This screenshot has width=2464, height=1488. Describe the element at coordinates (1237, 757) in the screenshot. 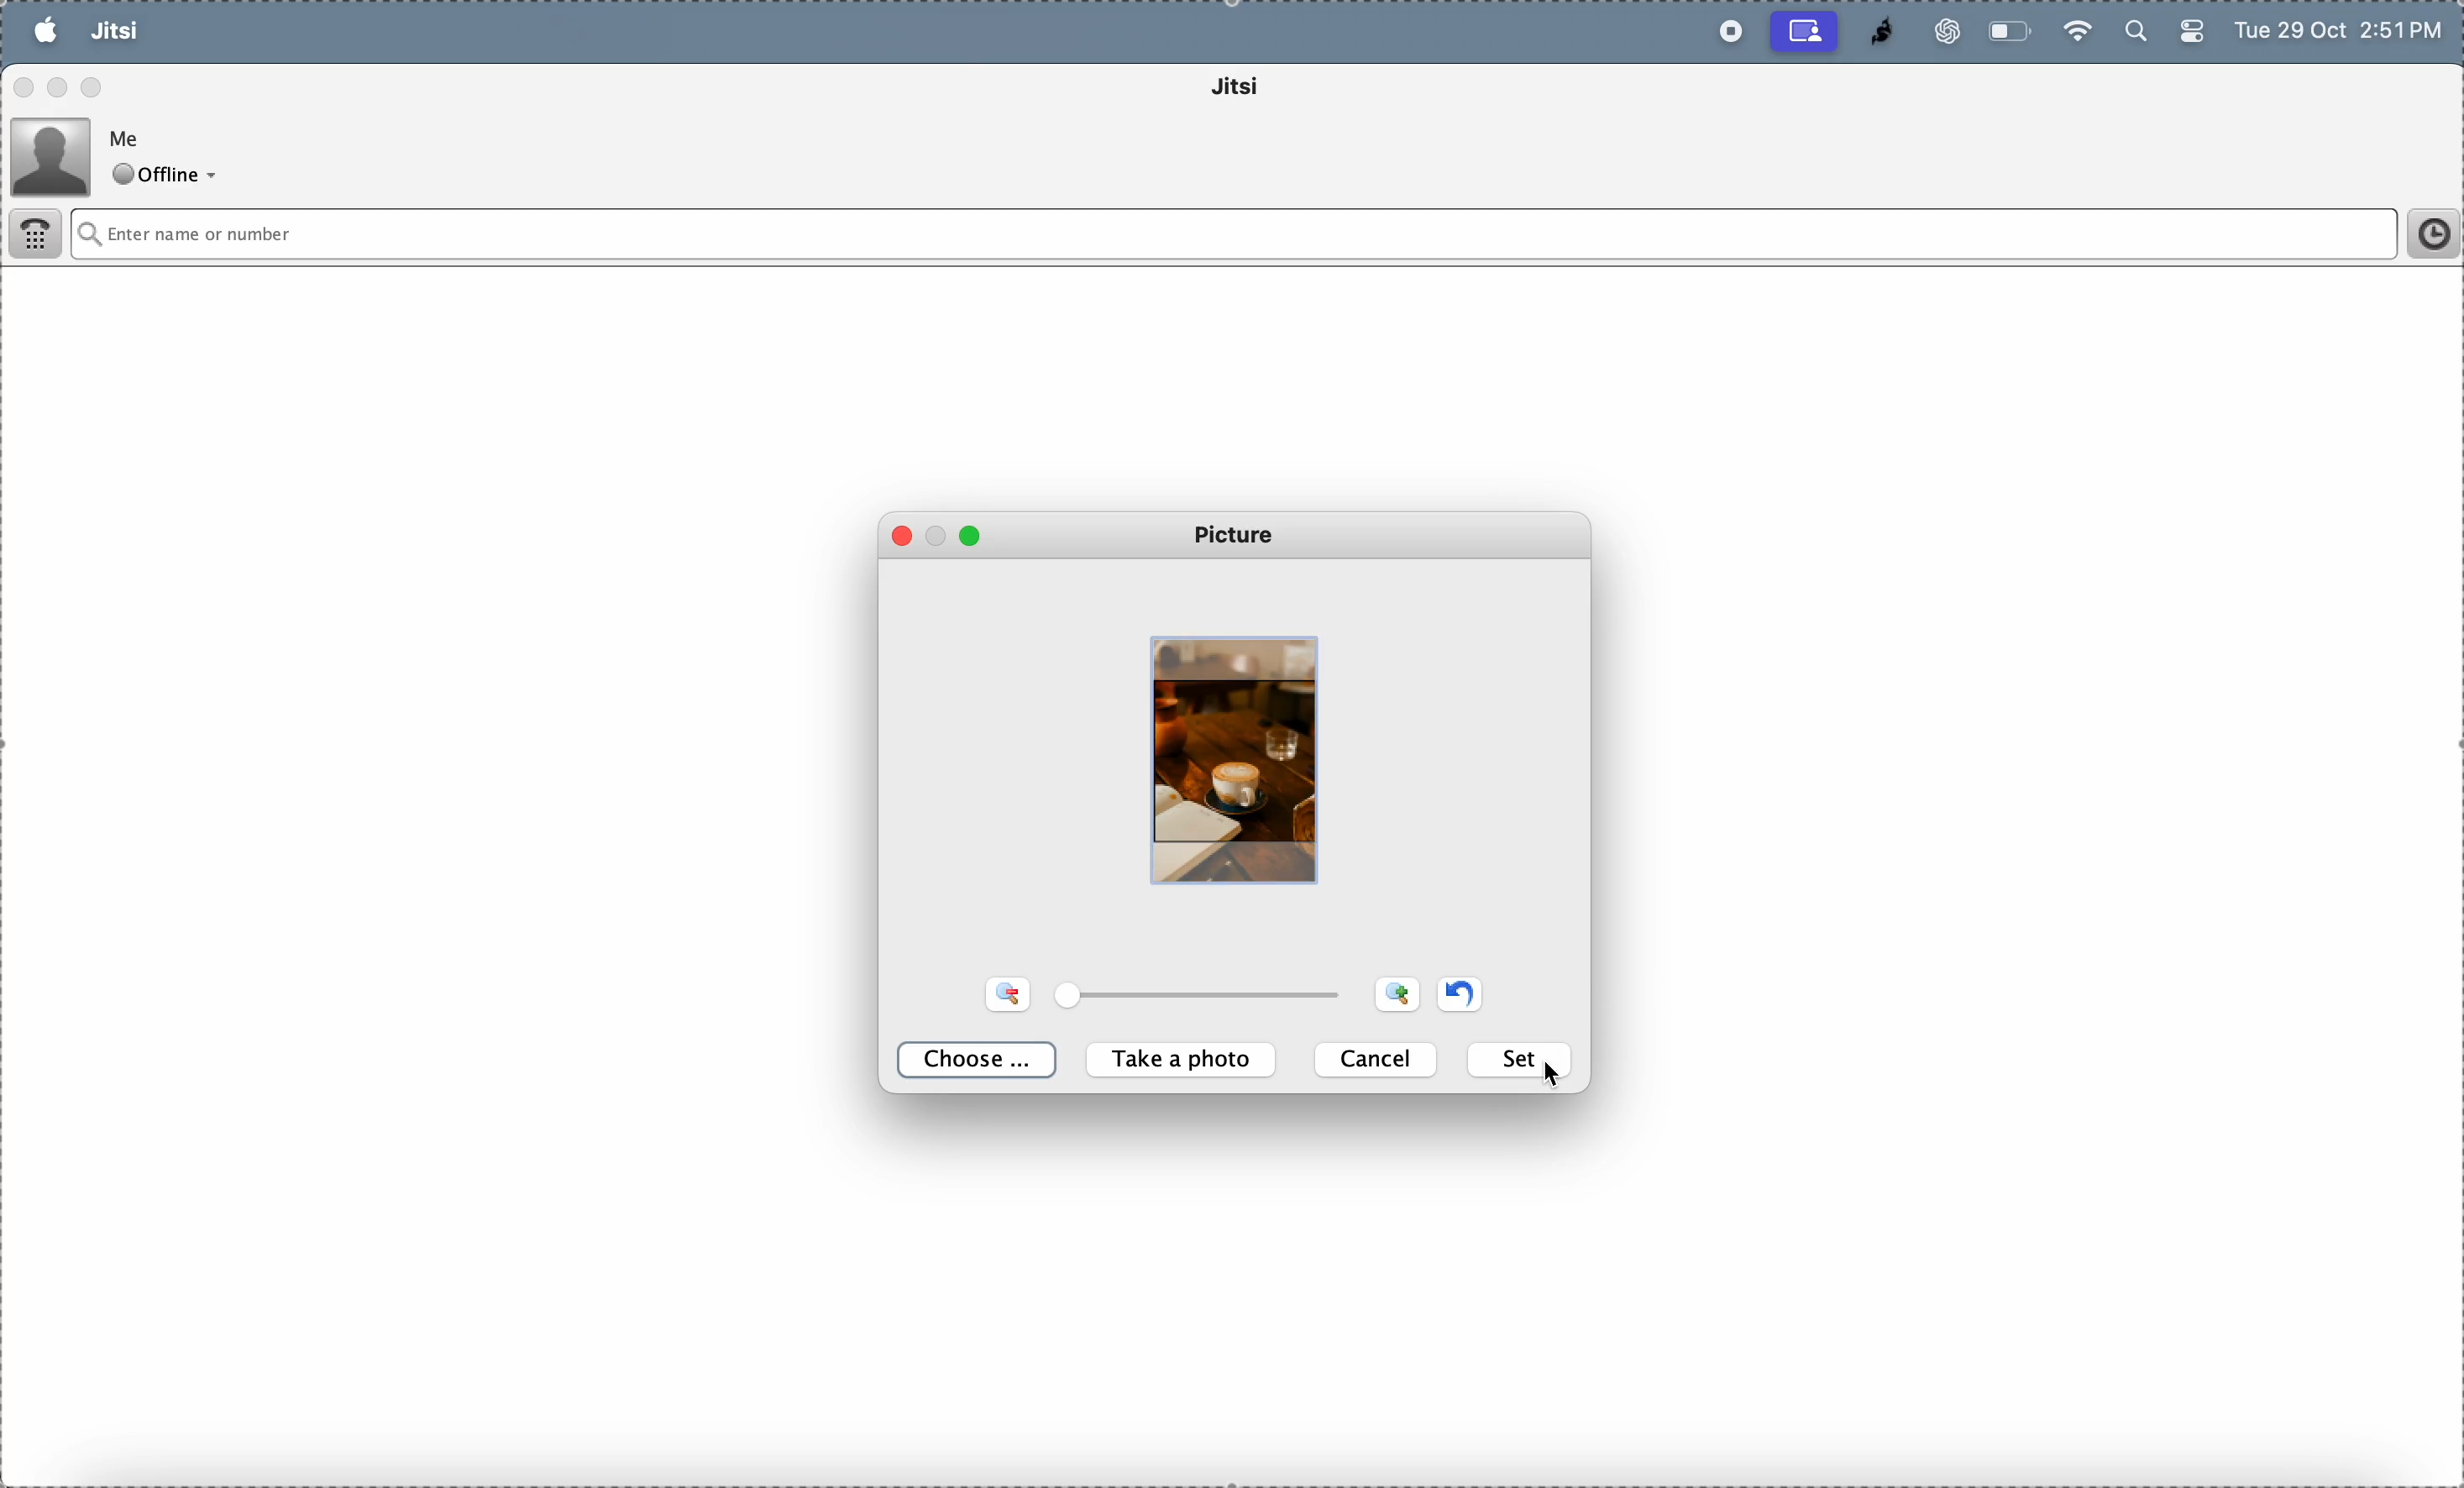

I see `new image` at that location.